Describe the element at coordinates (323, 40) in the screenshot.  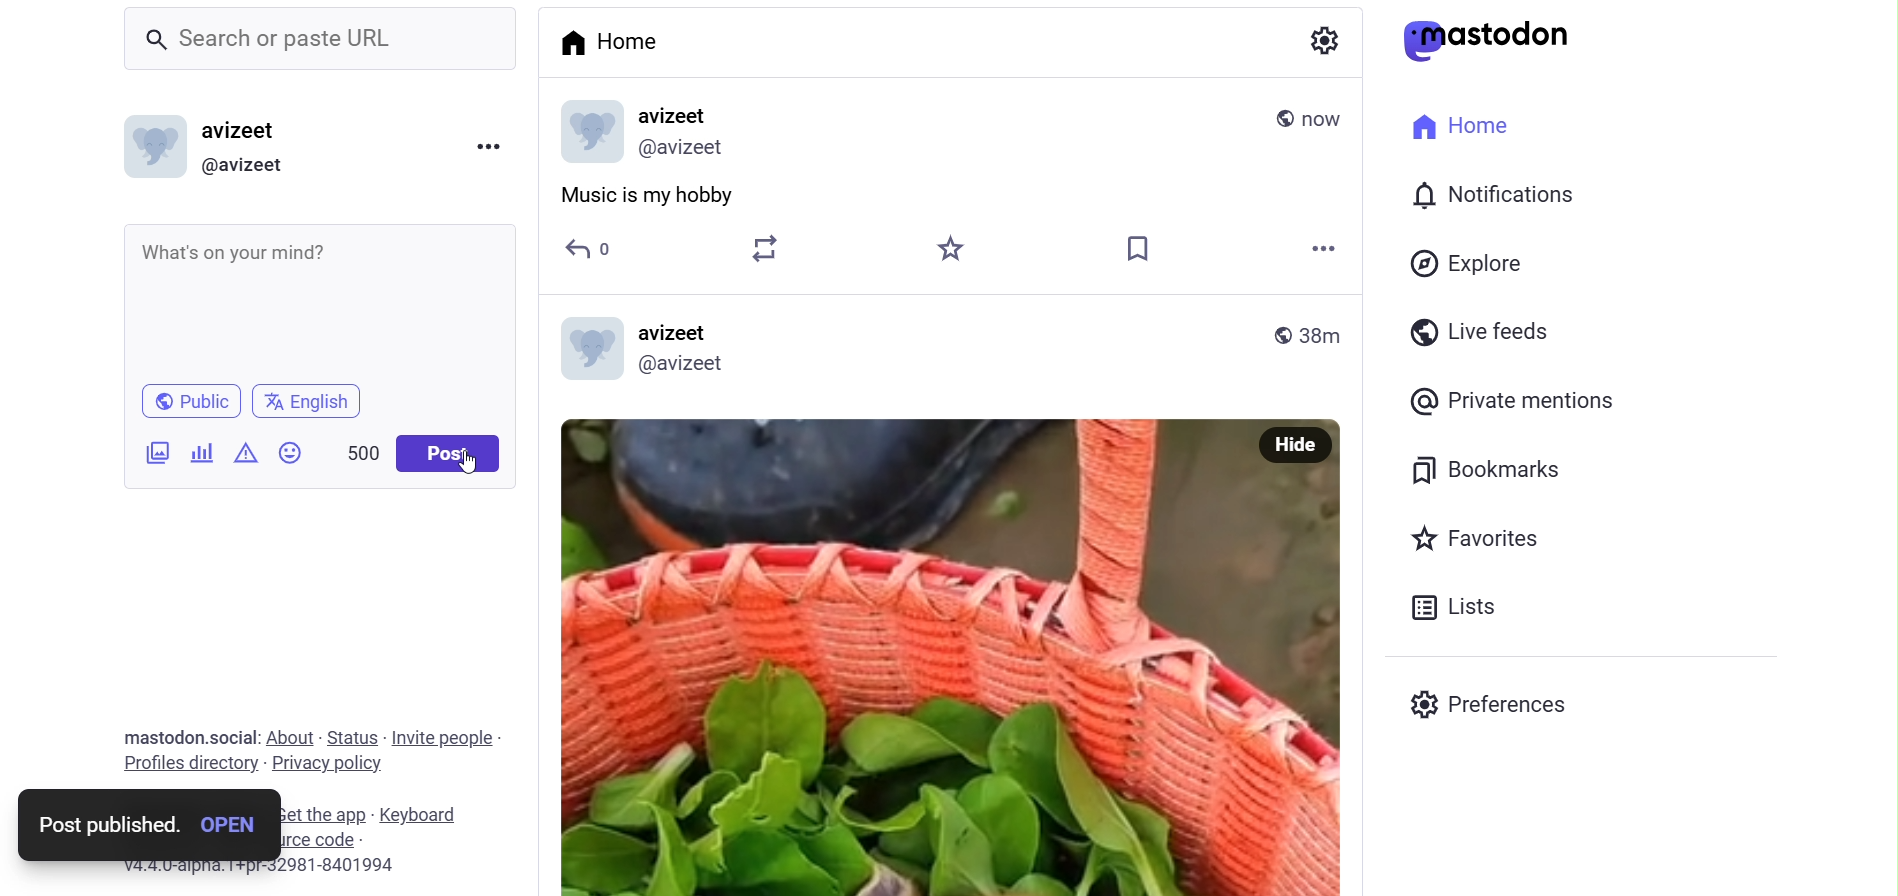
I see `Search or paste URL` at that location.